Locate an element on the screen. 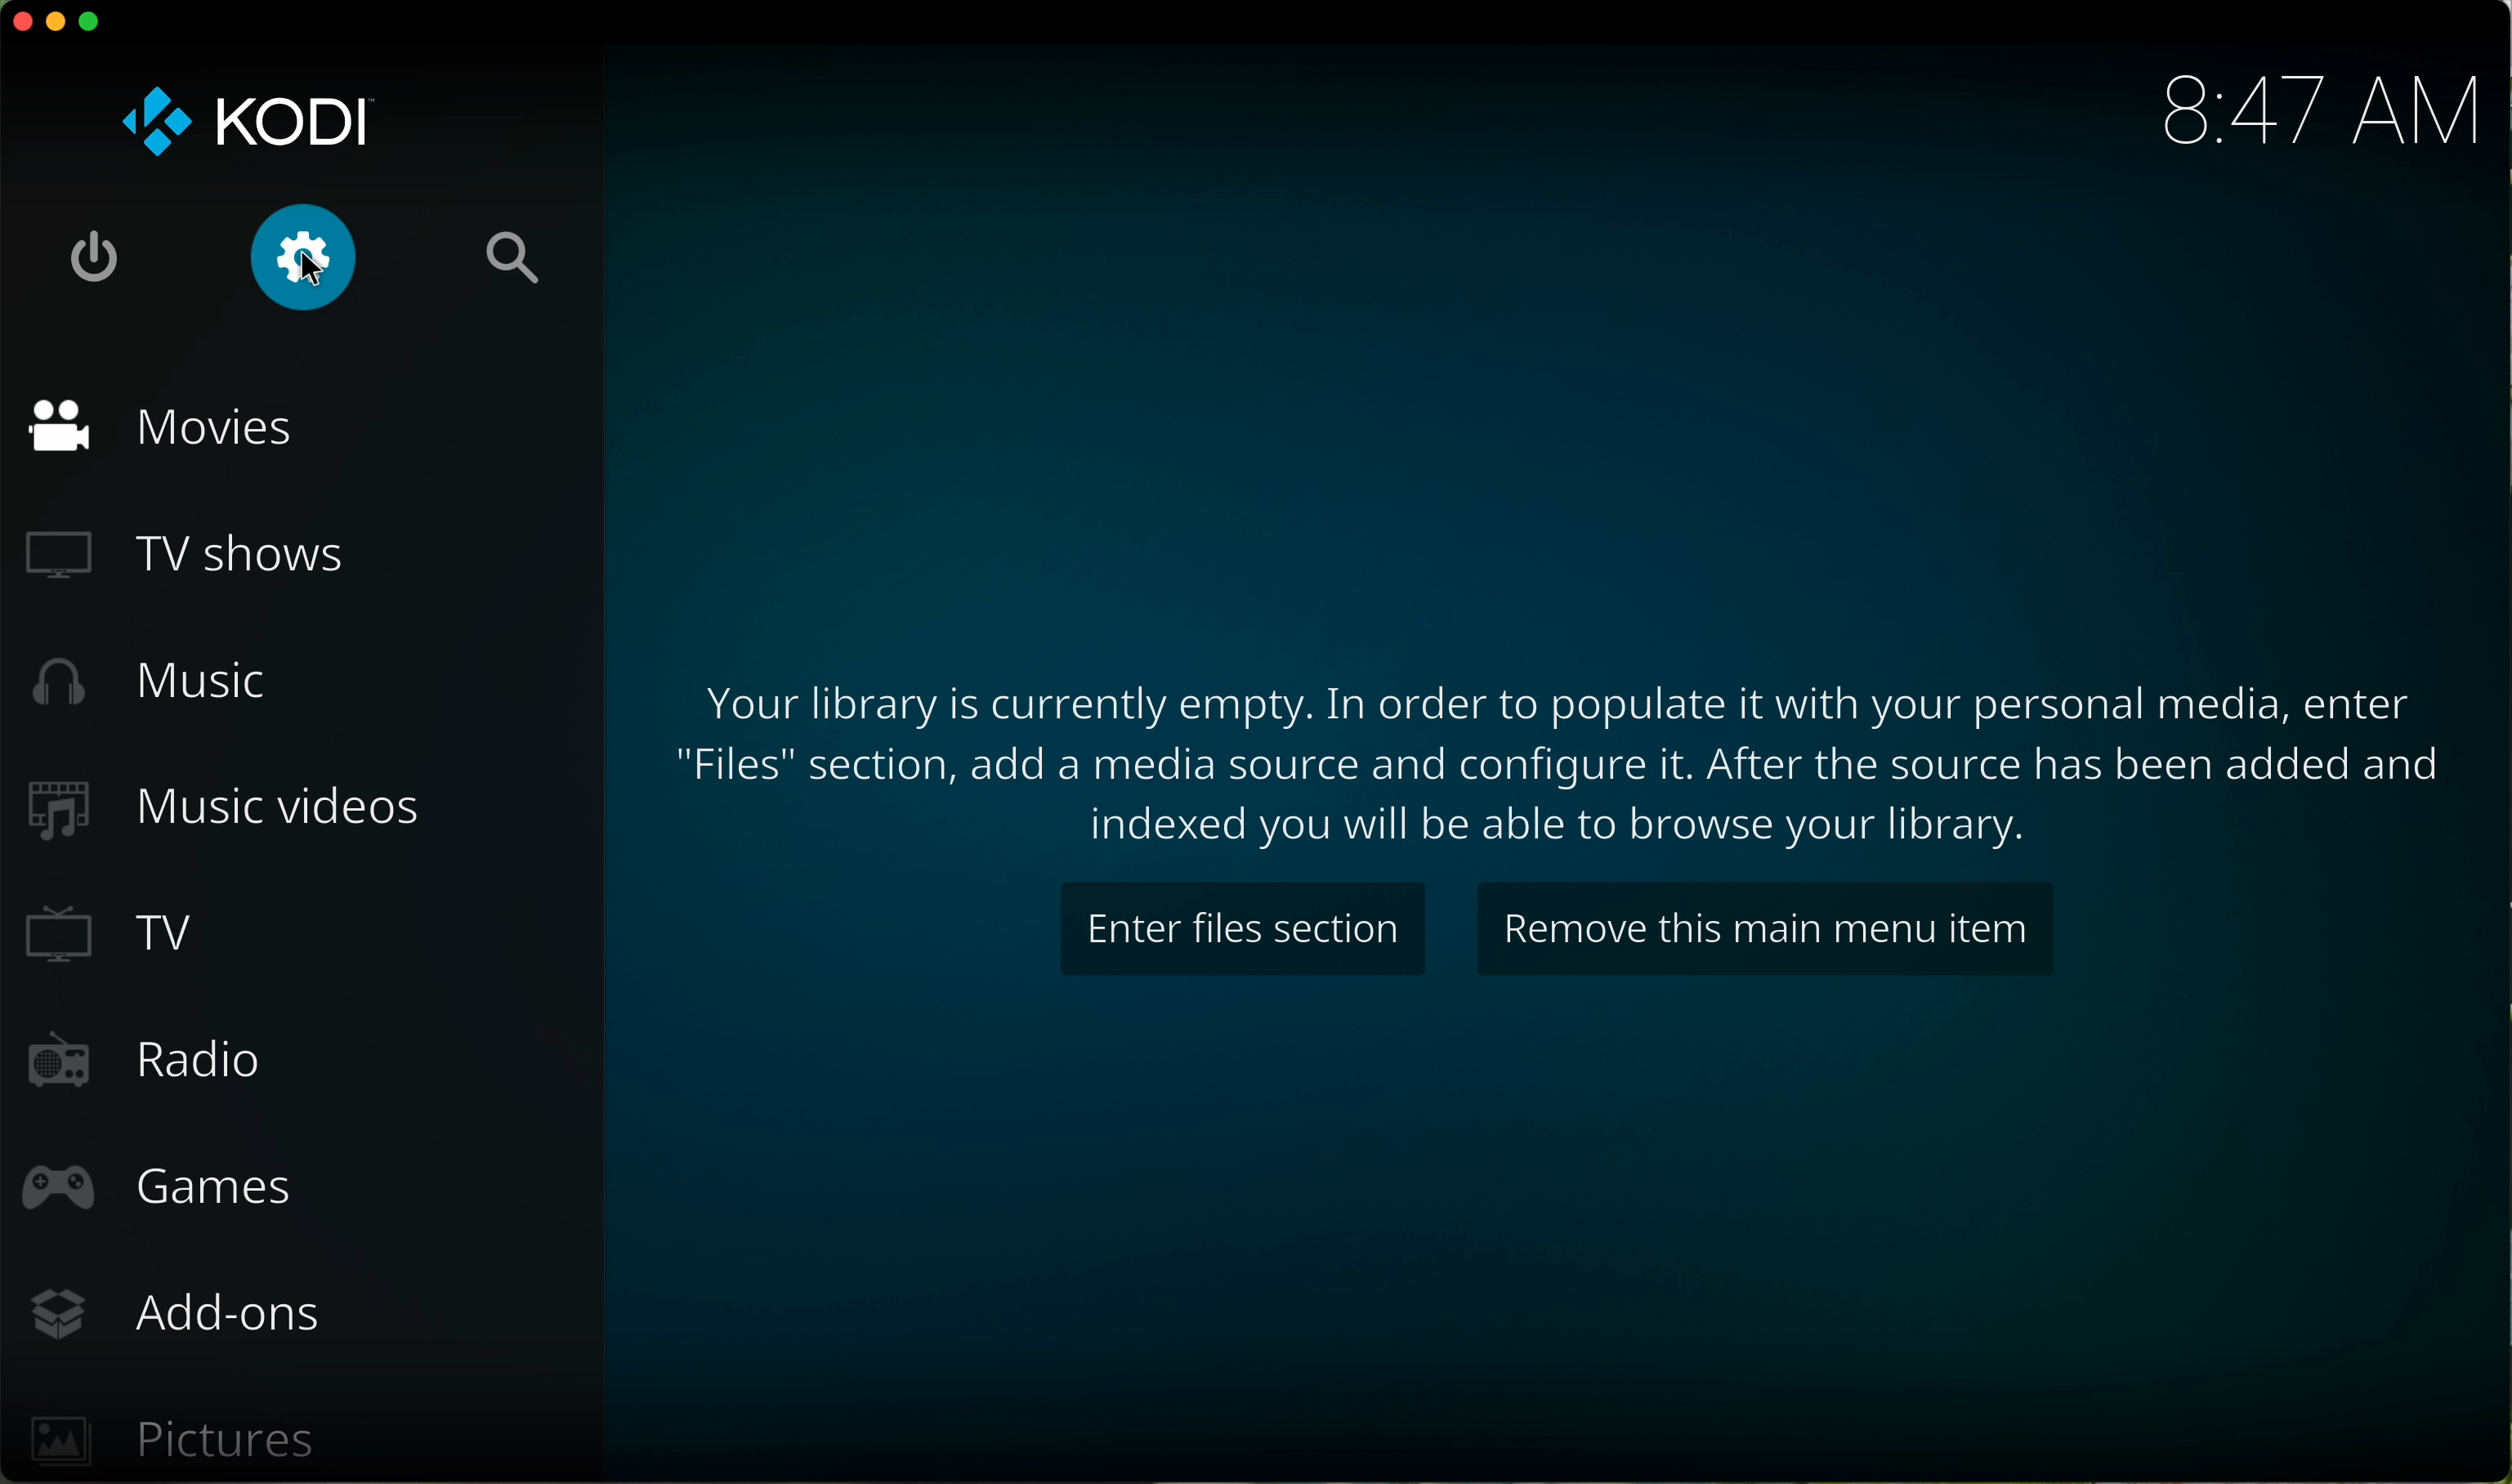 The height and width of the screenshot is (1484, 2512). shut down is located at coordinates (99, 253).